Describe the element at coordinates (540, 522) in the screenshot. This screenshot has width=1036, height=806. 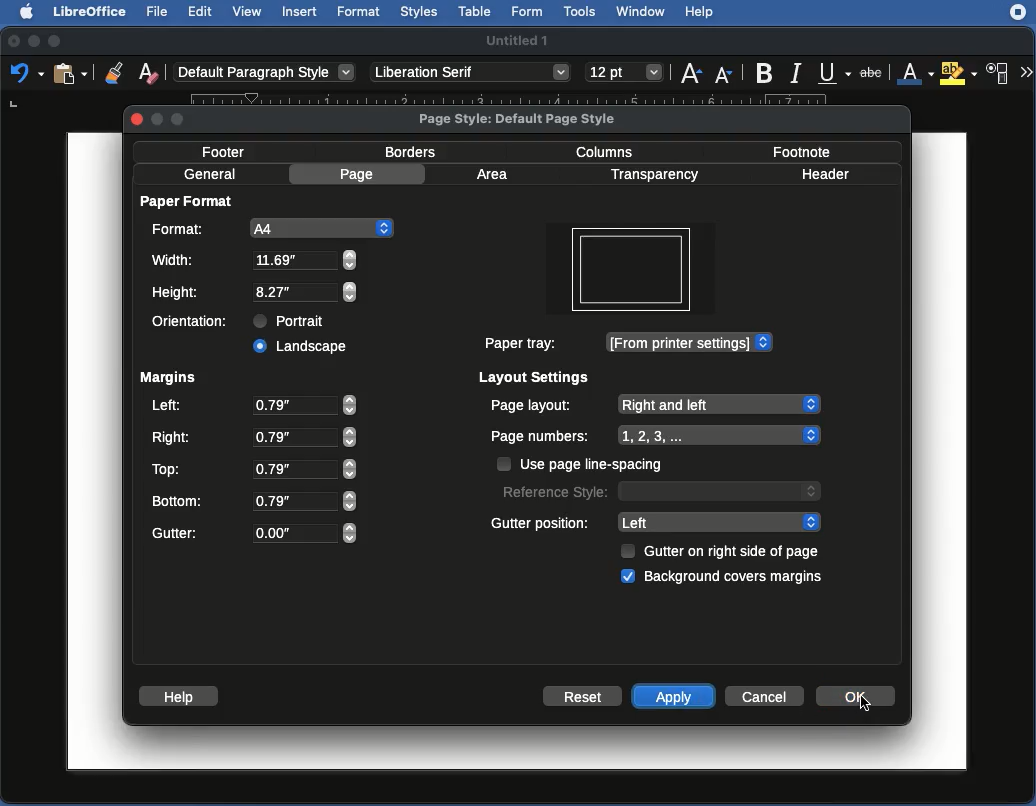
I see `Gutter position` at that location.